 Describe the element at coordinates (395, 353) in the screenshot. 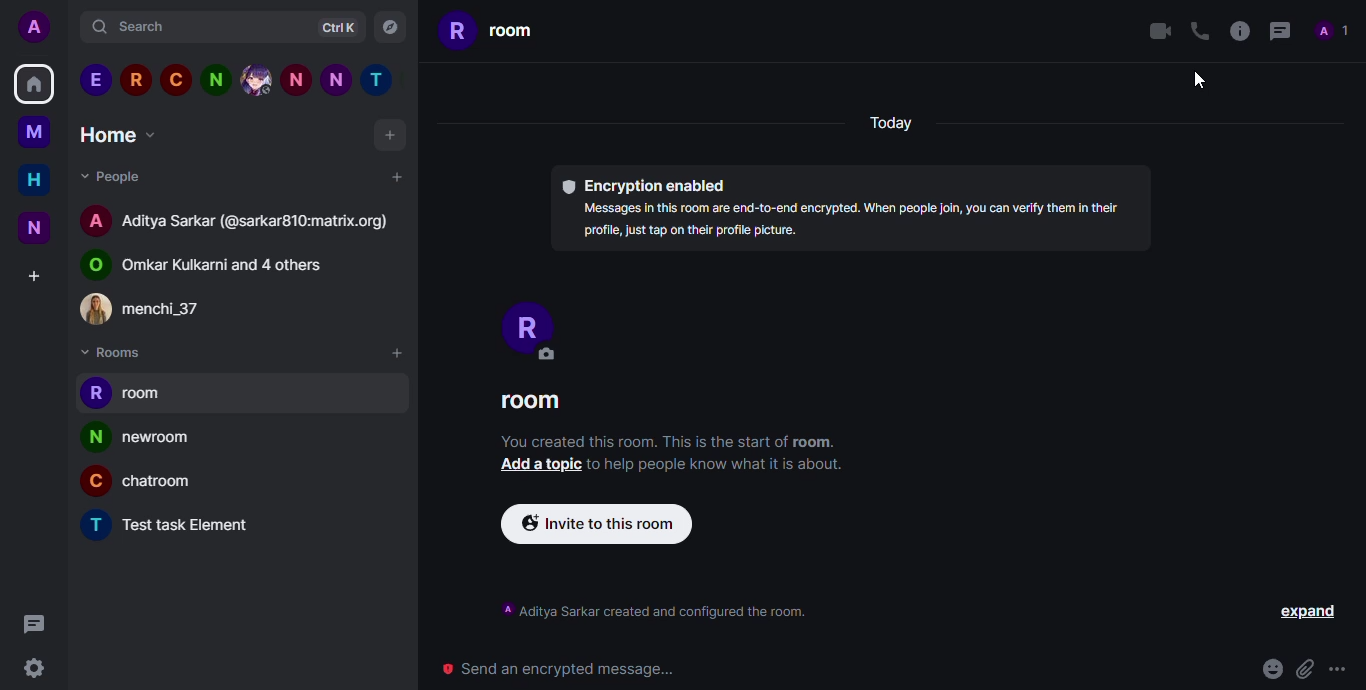

I see `add` at that location.